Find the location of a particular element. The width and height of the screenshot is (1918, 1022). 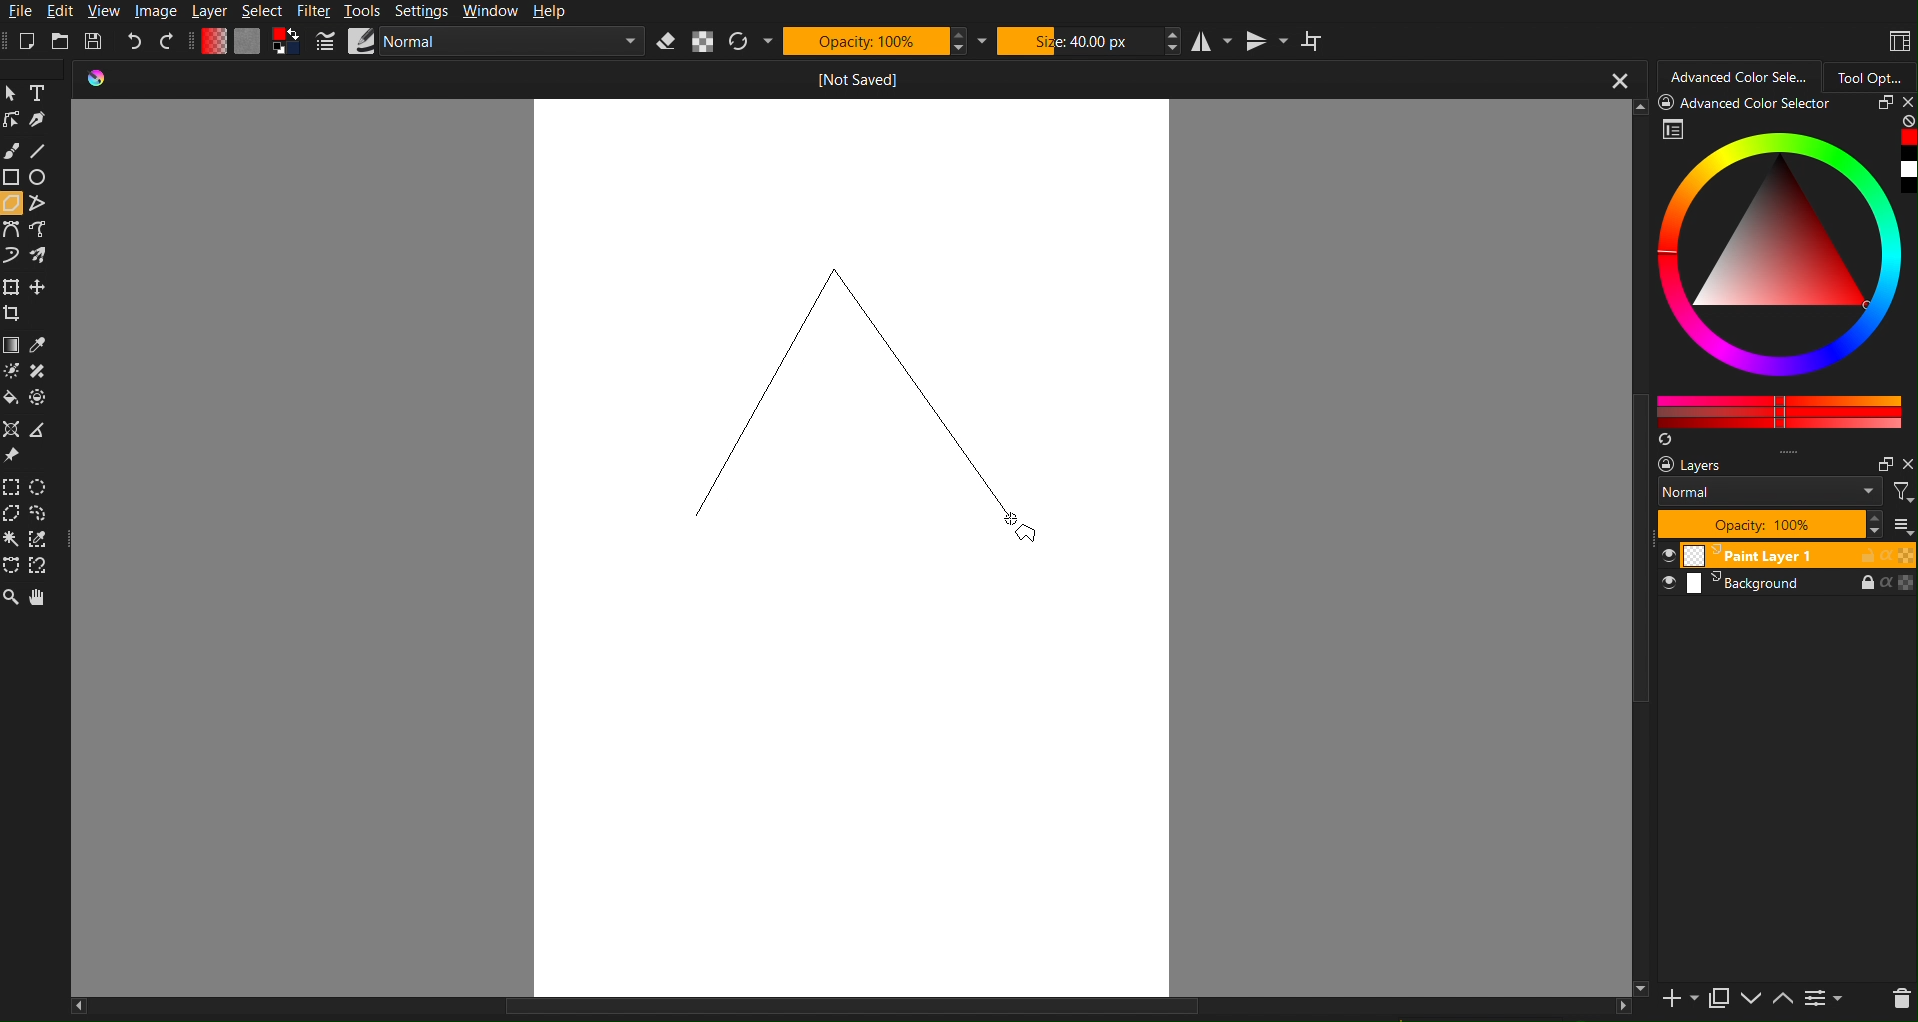

bezier Curve Tools is located at coordinates (12, 230).